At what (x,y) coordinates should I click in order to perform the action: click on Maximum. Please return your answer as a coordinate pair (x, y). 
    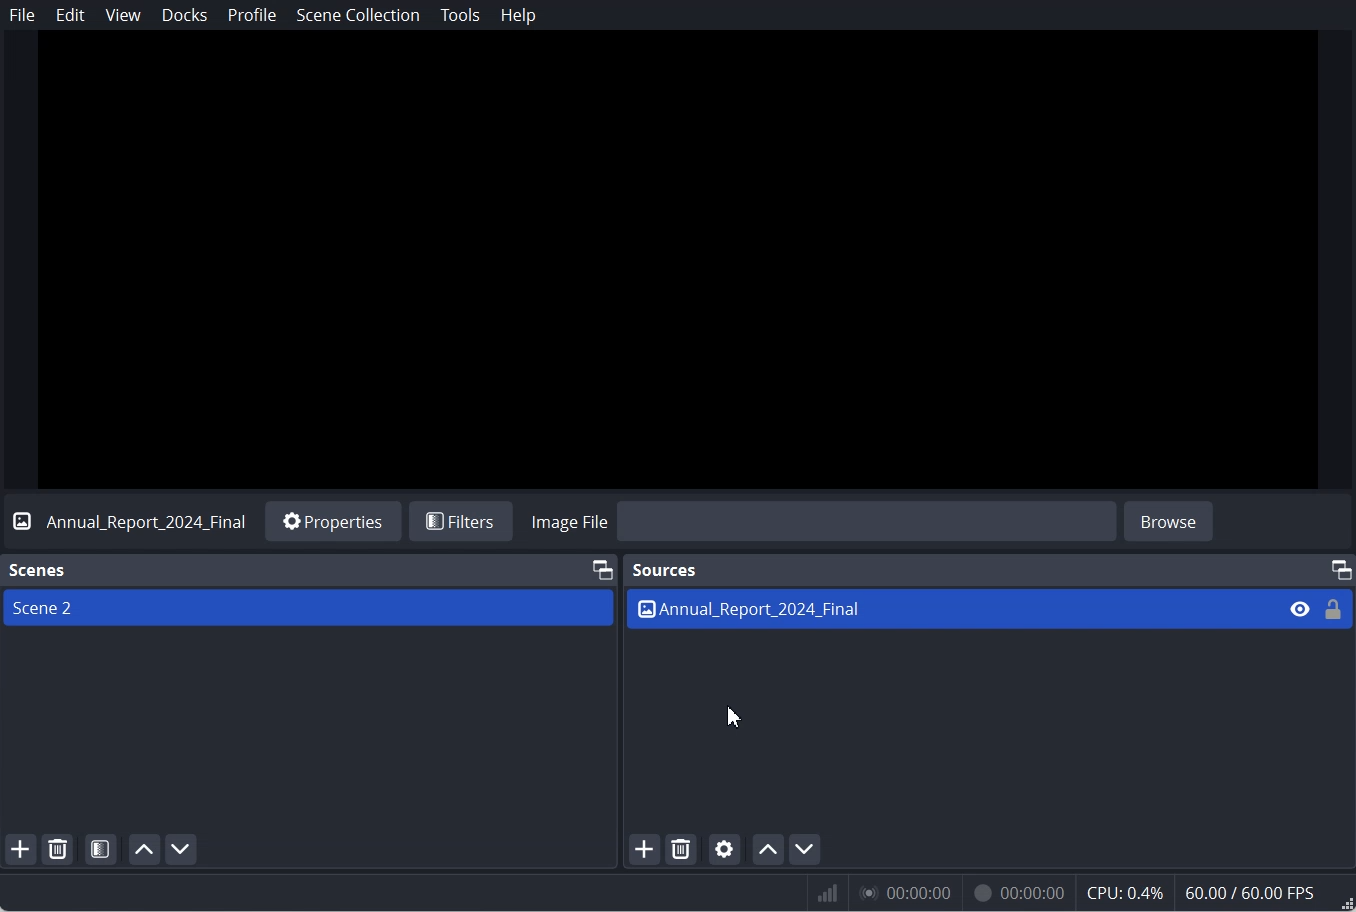
    Looking at the image, I should click on (1340, 568).